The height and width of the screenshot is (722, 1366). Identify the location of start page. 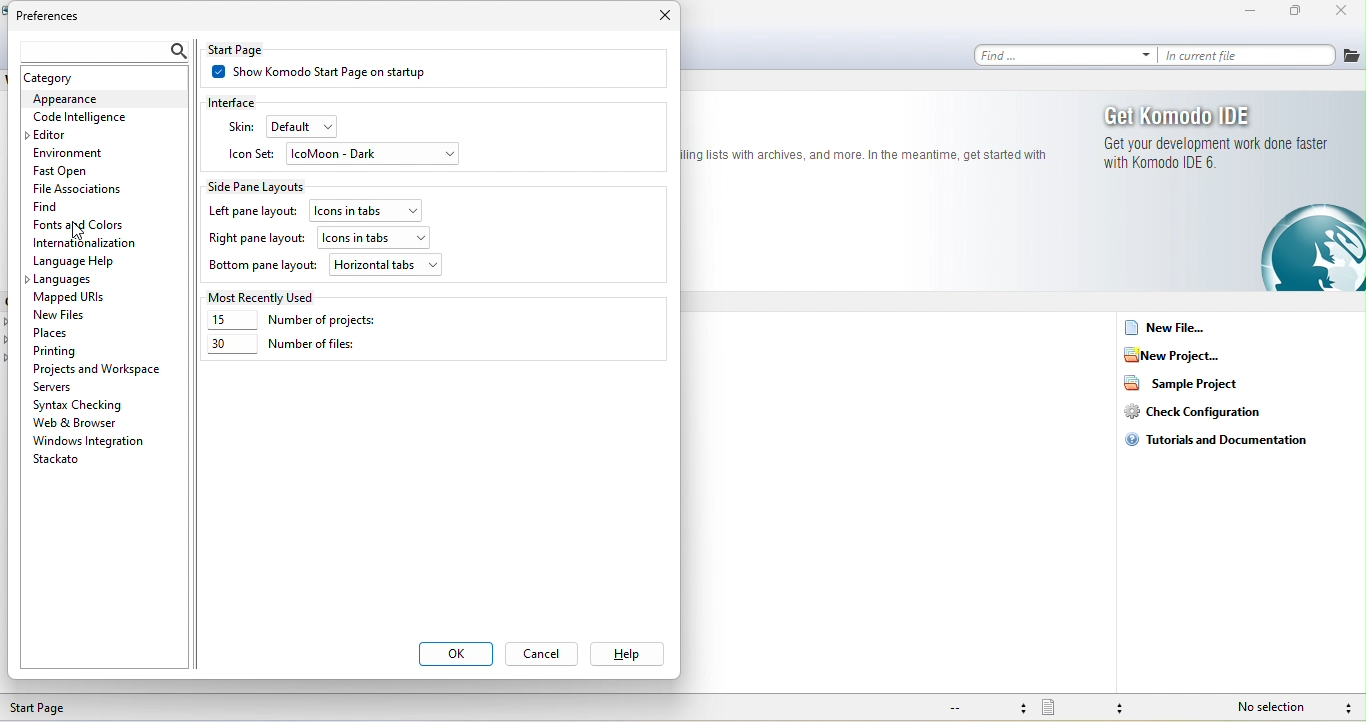
(245, 49).